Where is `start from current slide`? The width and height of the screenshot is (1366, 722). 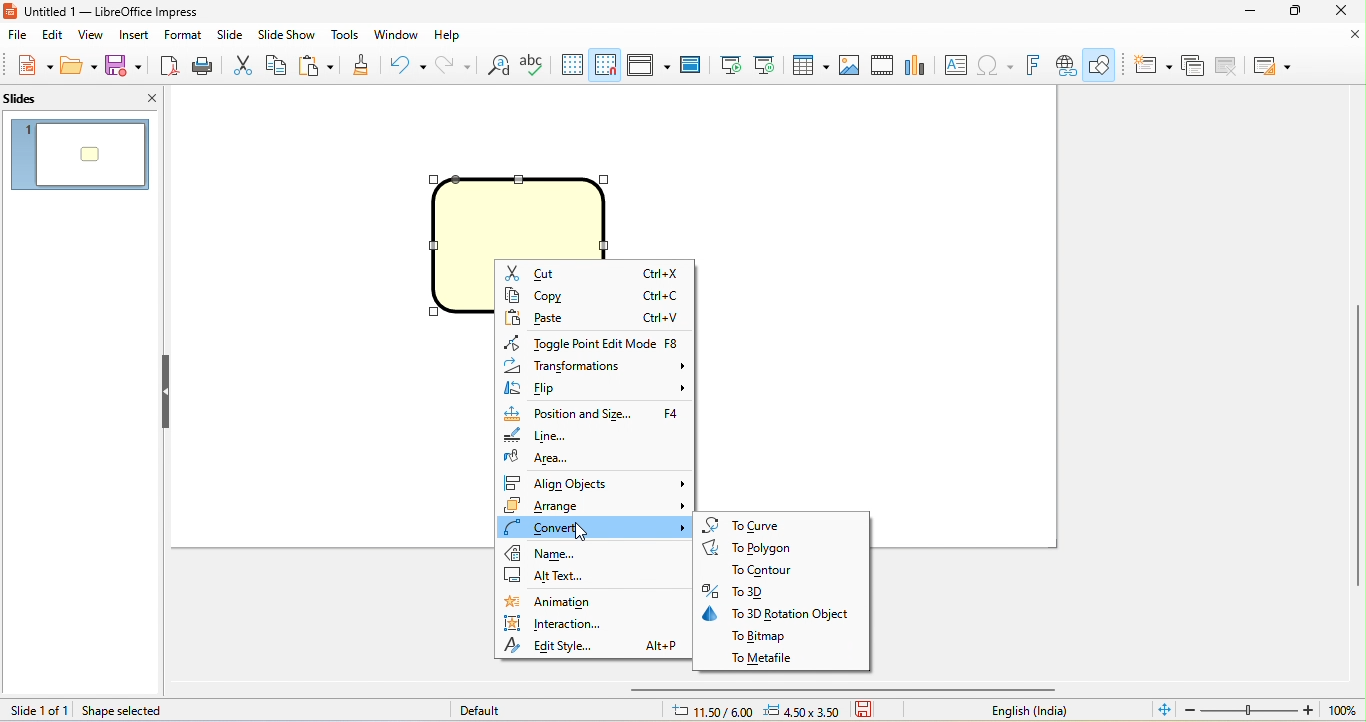
start from current slide is located at coordinates (767, 65).